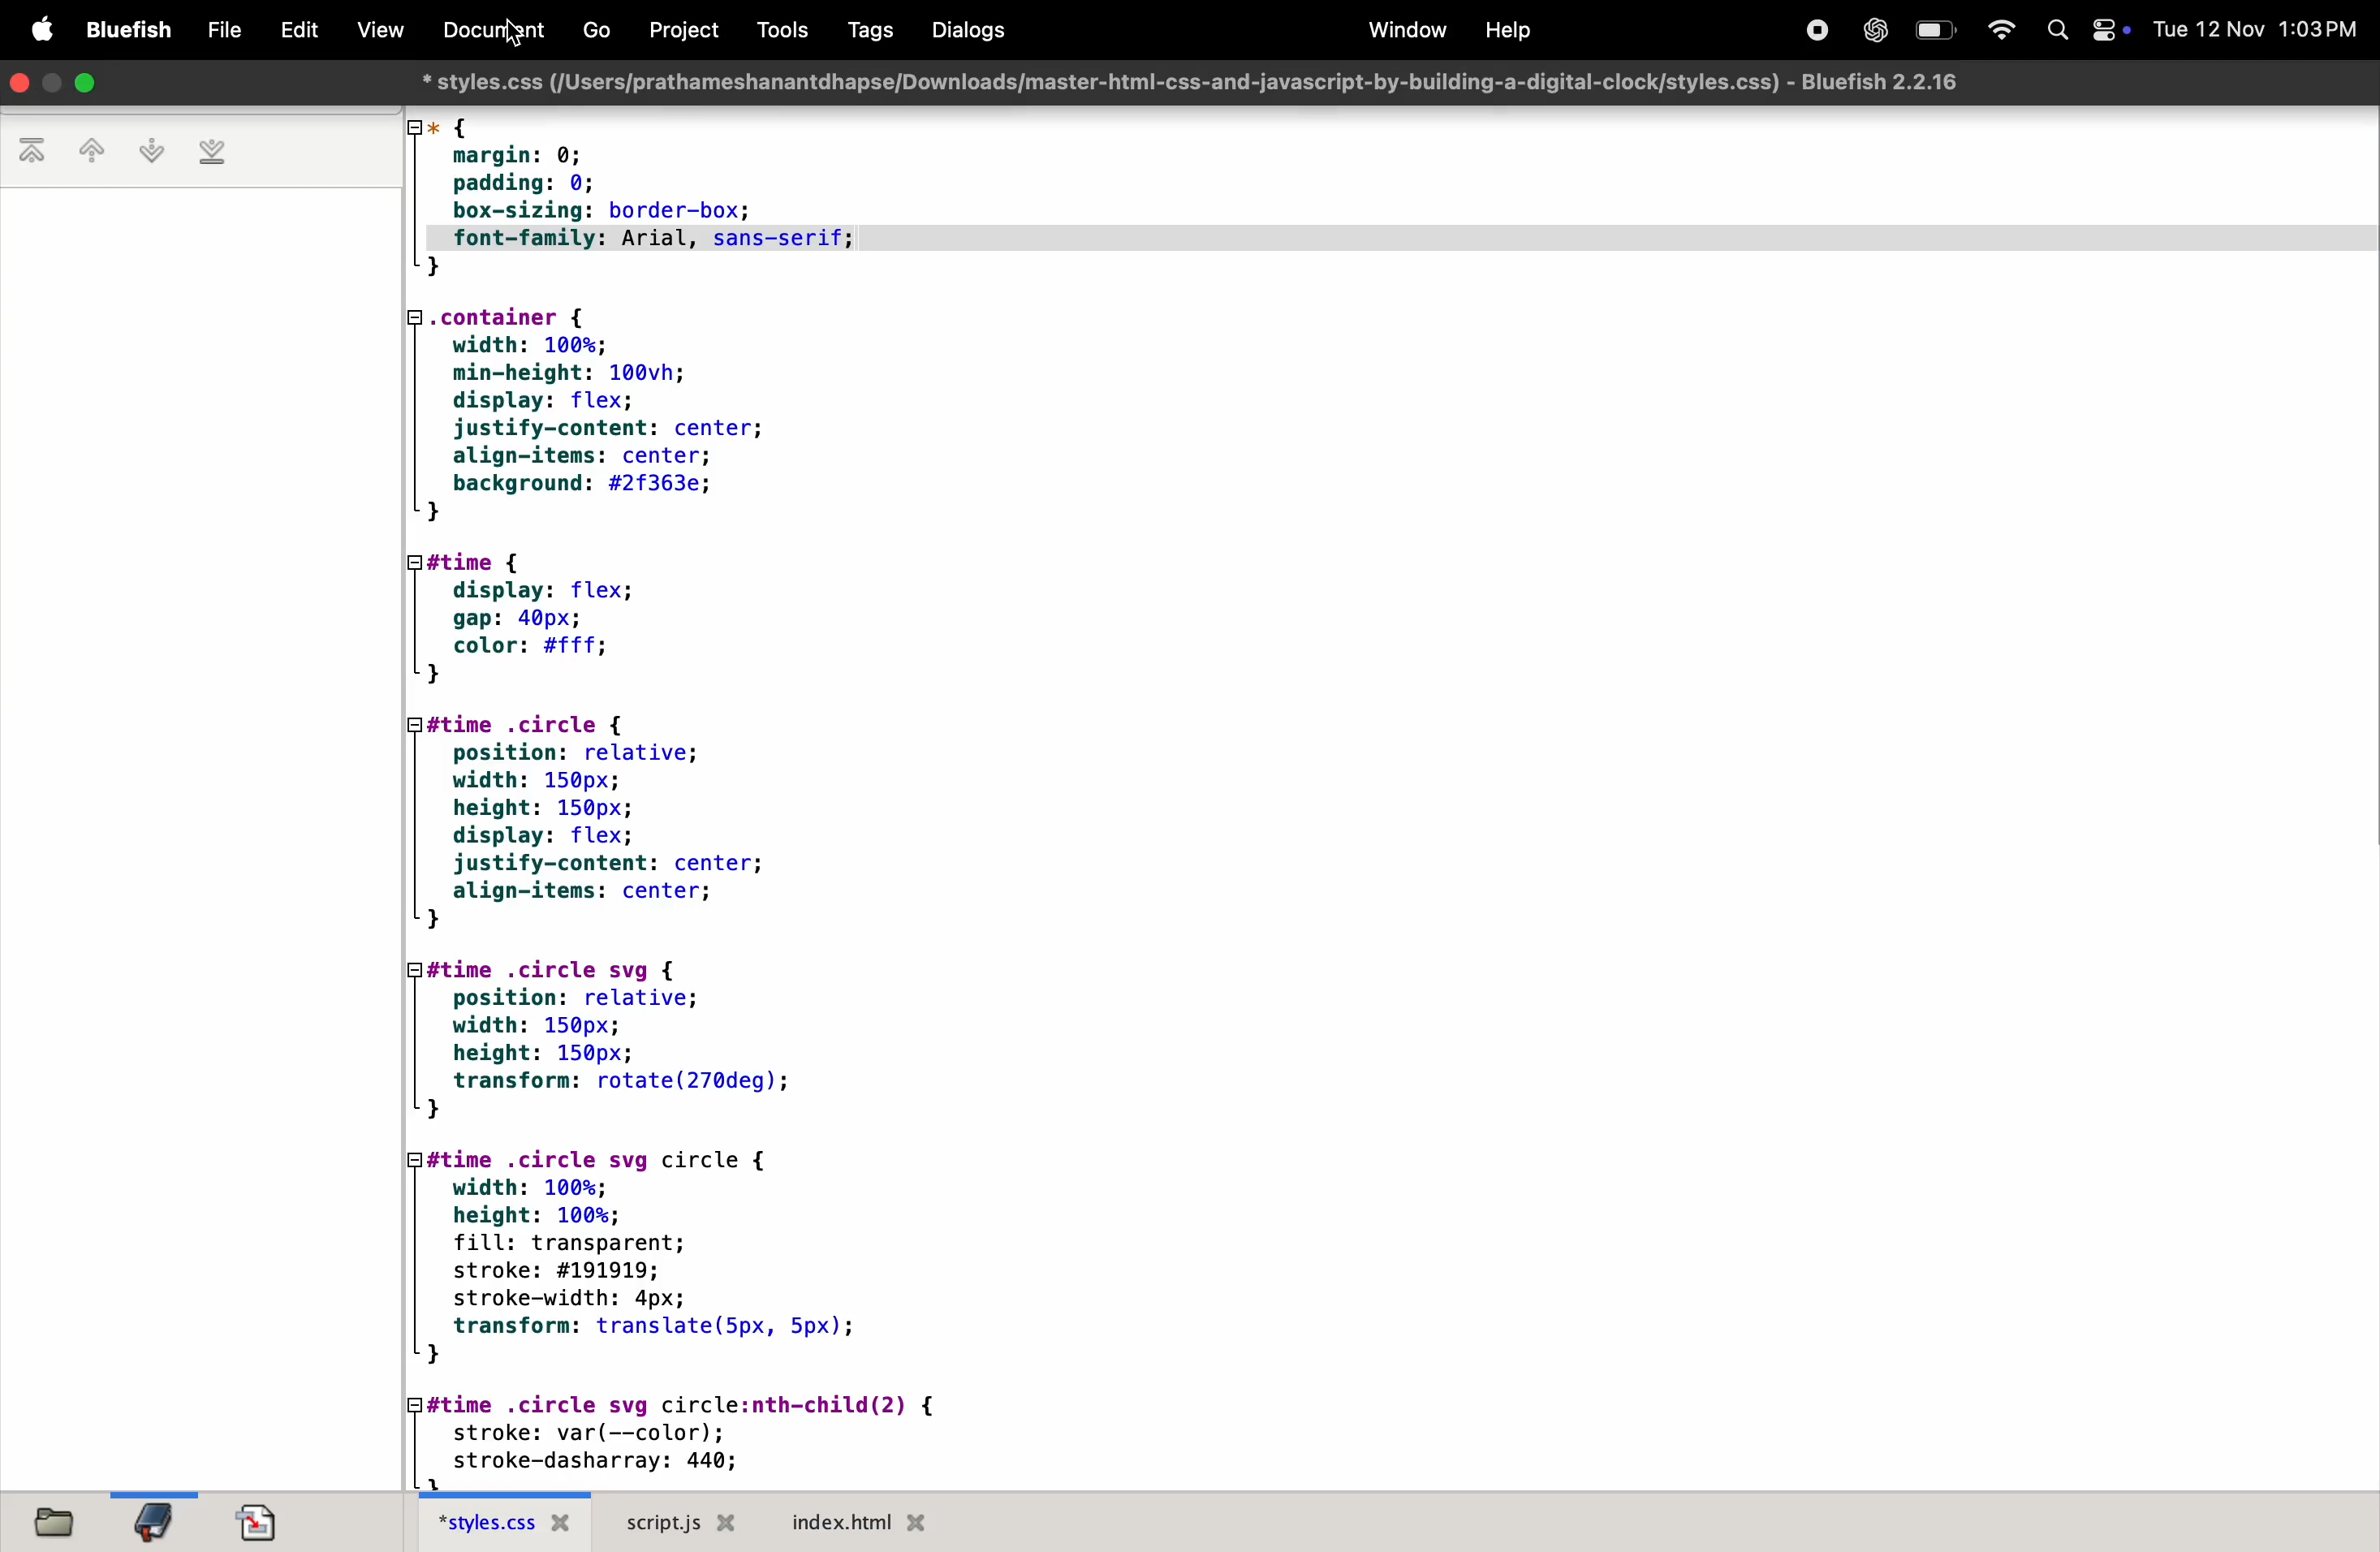 The image size is (2380, 1552). Describe the element at coordinates (161, 1518) in the screenshot. I see `bookmark` at that location.